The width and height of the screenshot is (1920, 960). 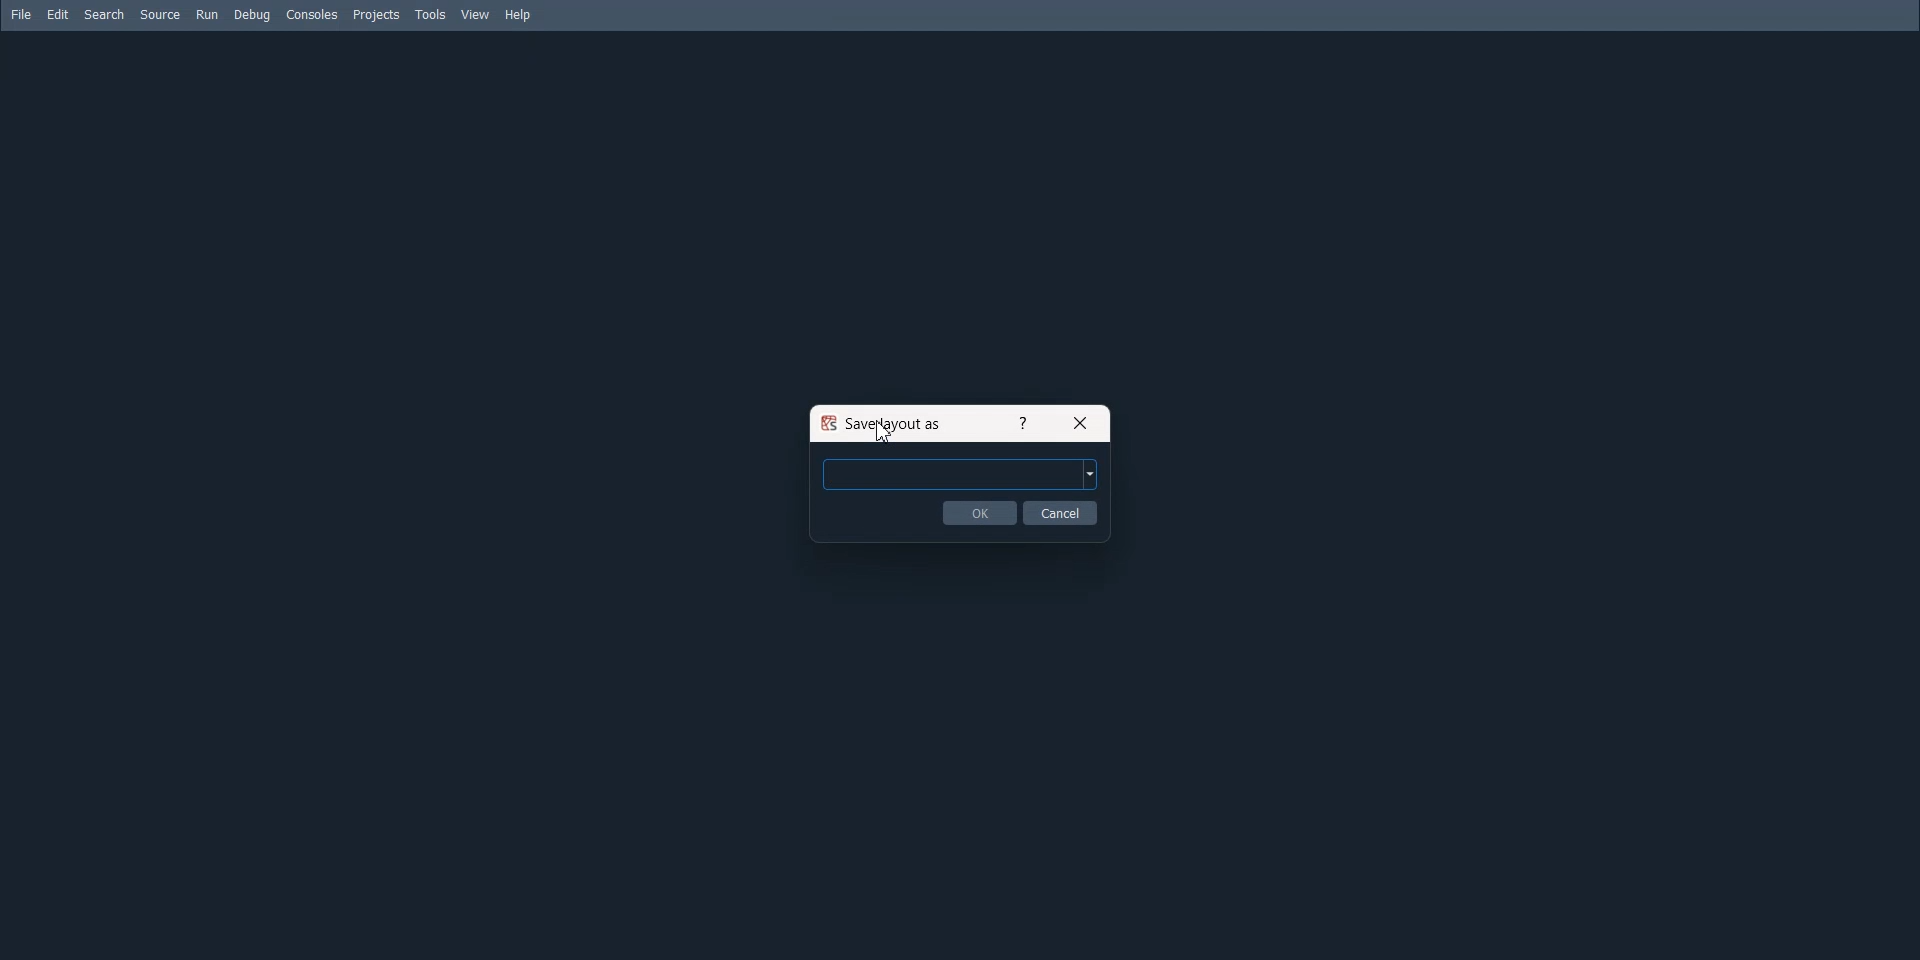 What do you see at coordinates (886, 435) in the screenshot?
I see `Cursor` at bounding box center [886, 435].